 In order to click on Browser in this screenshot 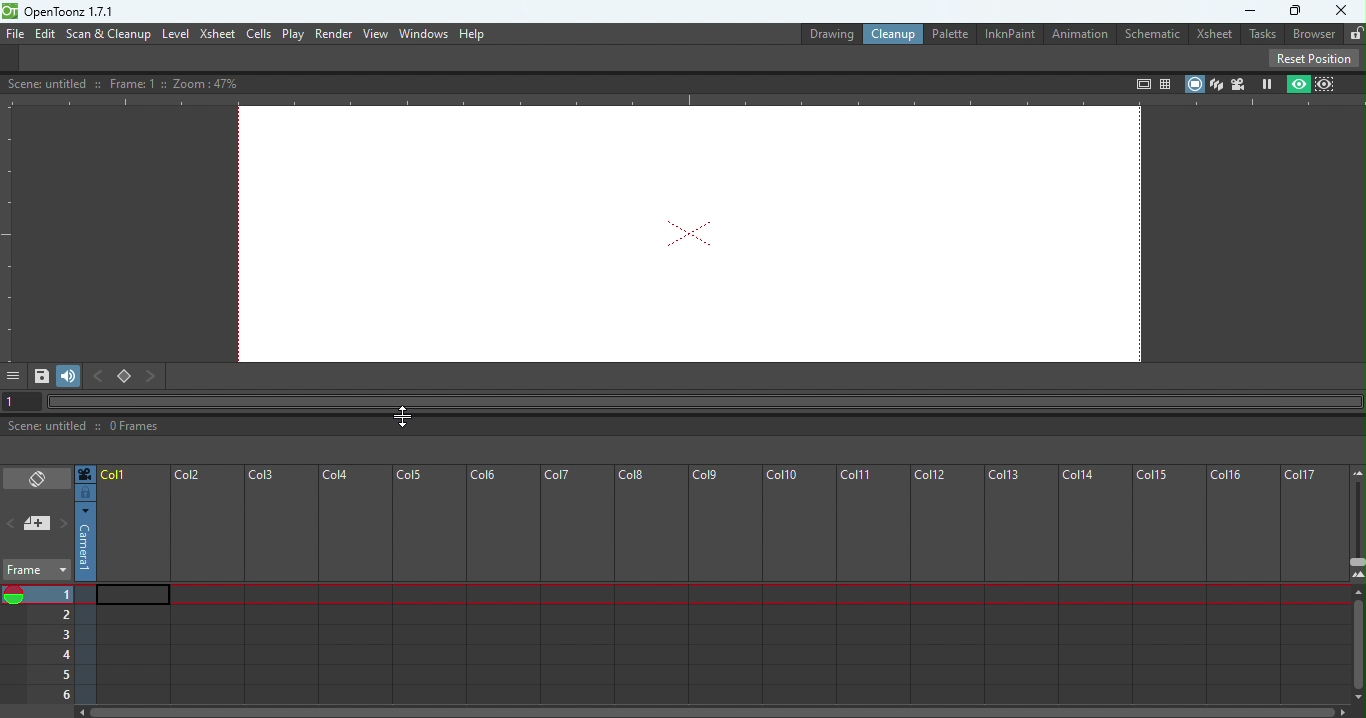, I will do `click(1310, 34)`.